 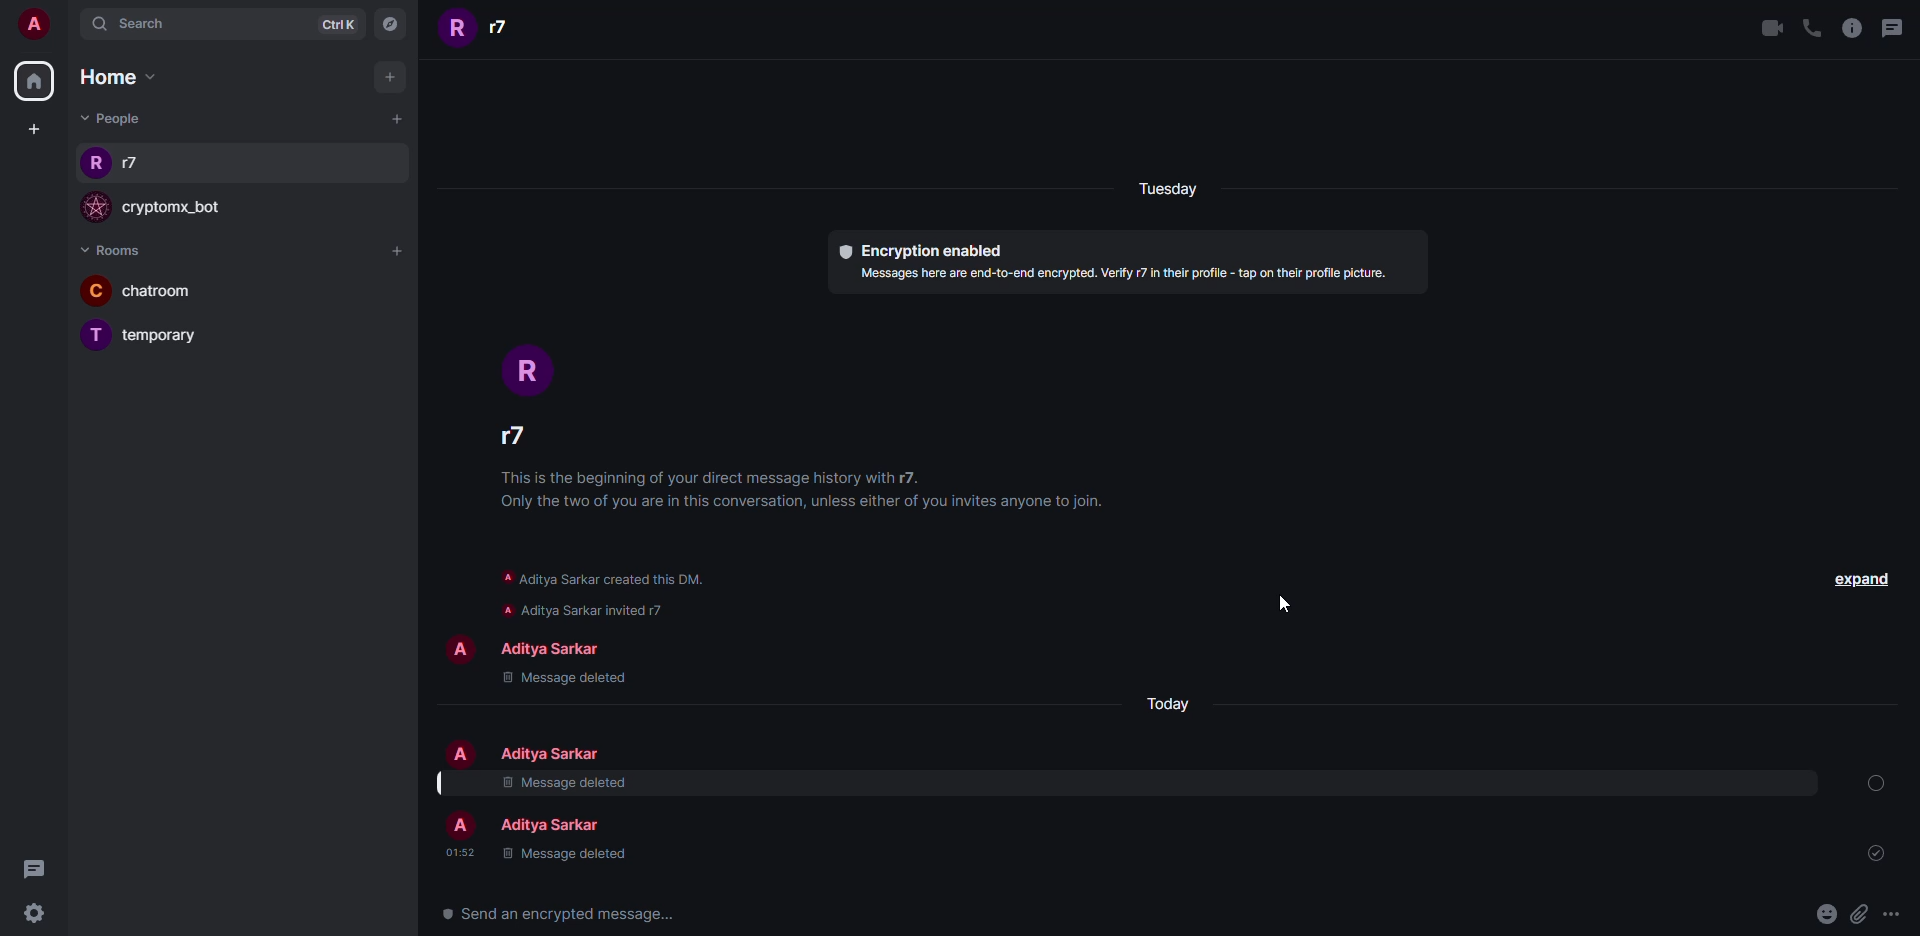 What do you see at coordinates (395, 117) in the screenshot?
I see `add` at bounding box center [395, 117].